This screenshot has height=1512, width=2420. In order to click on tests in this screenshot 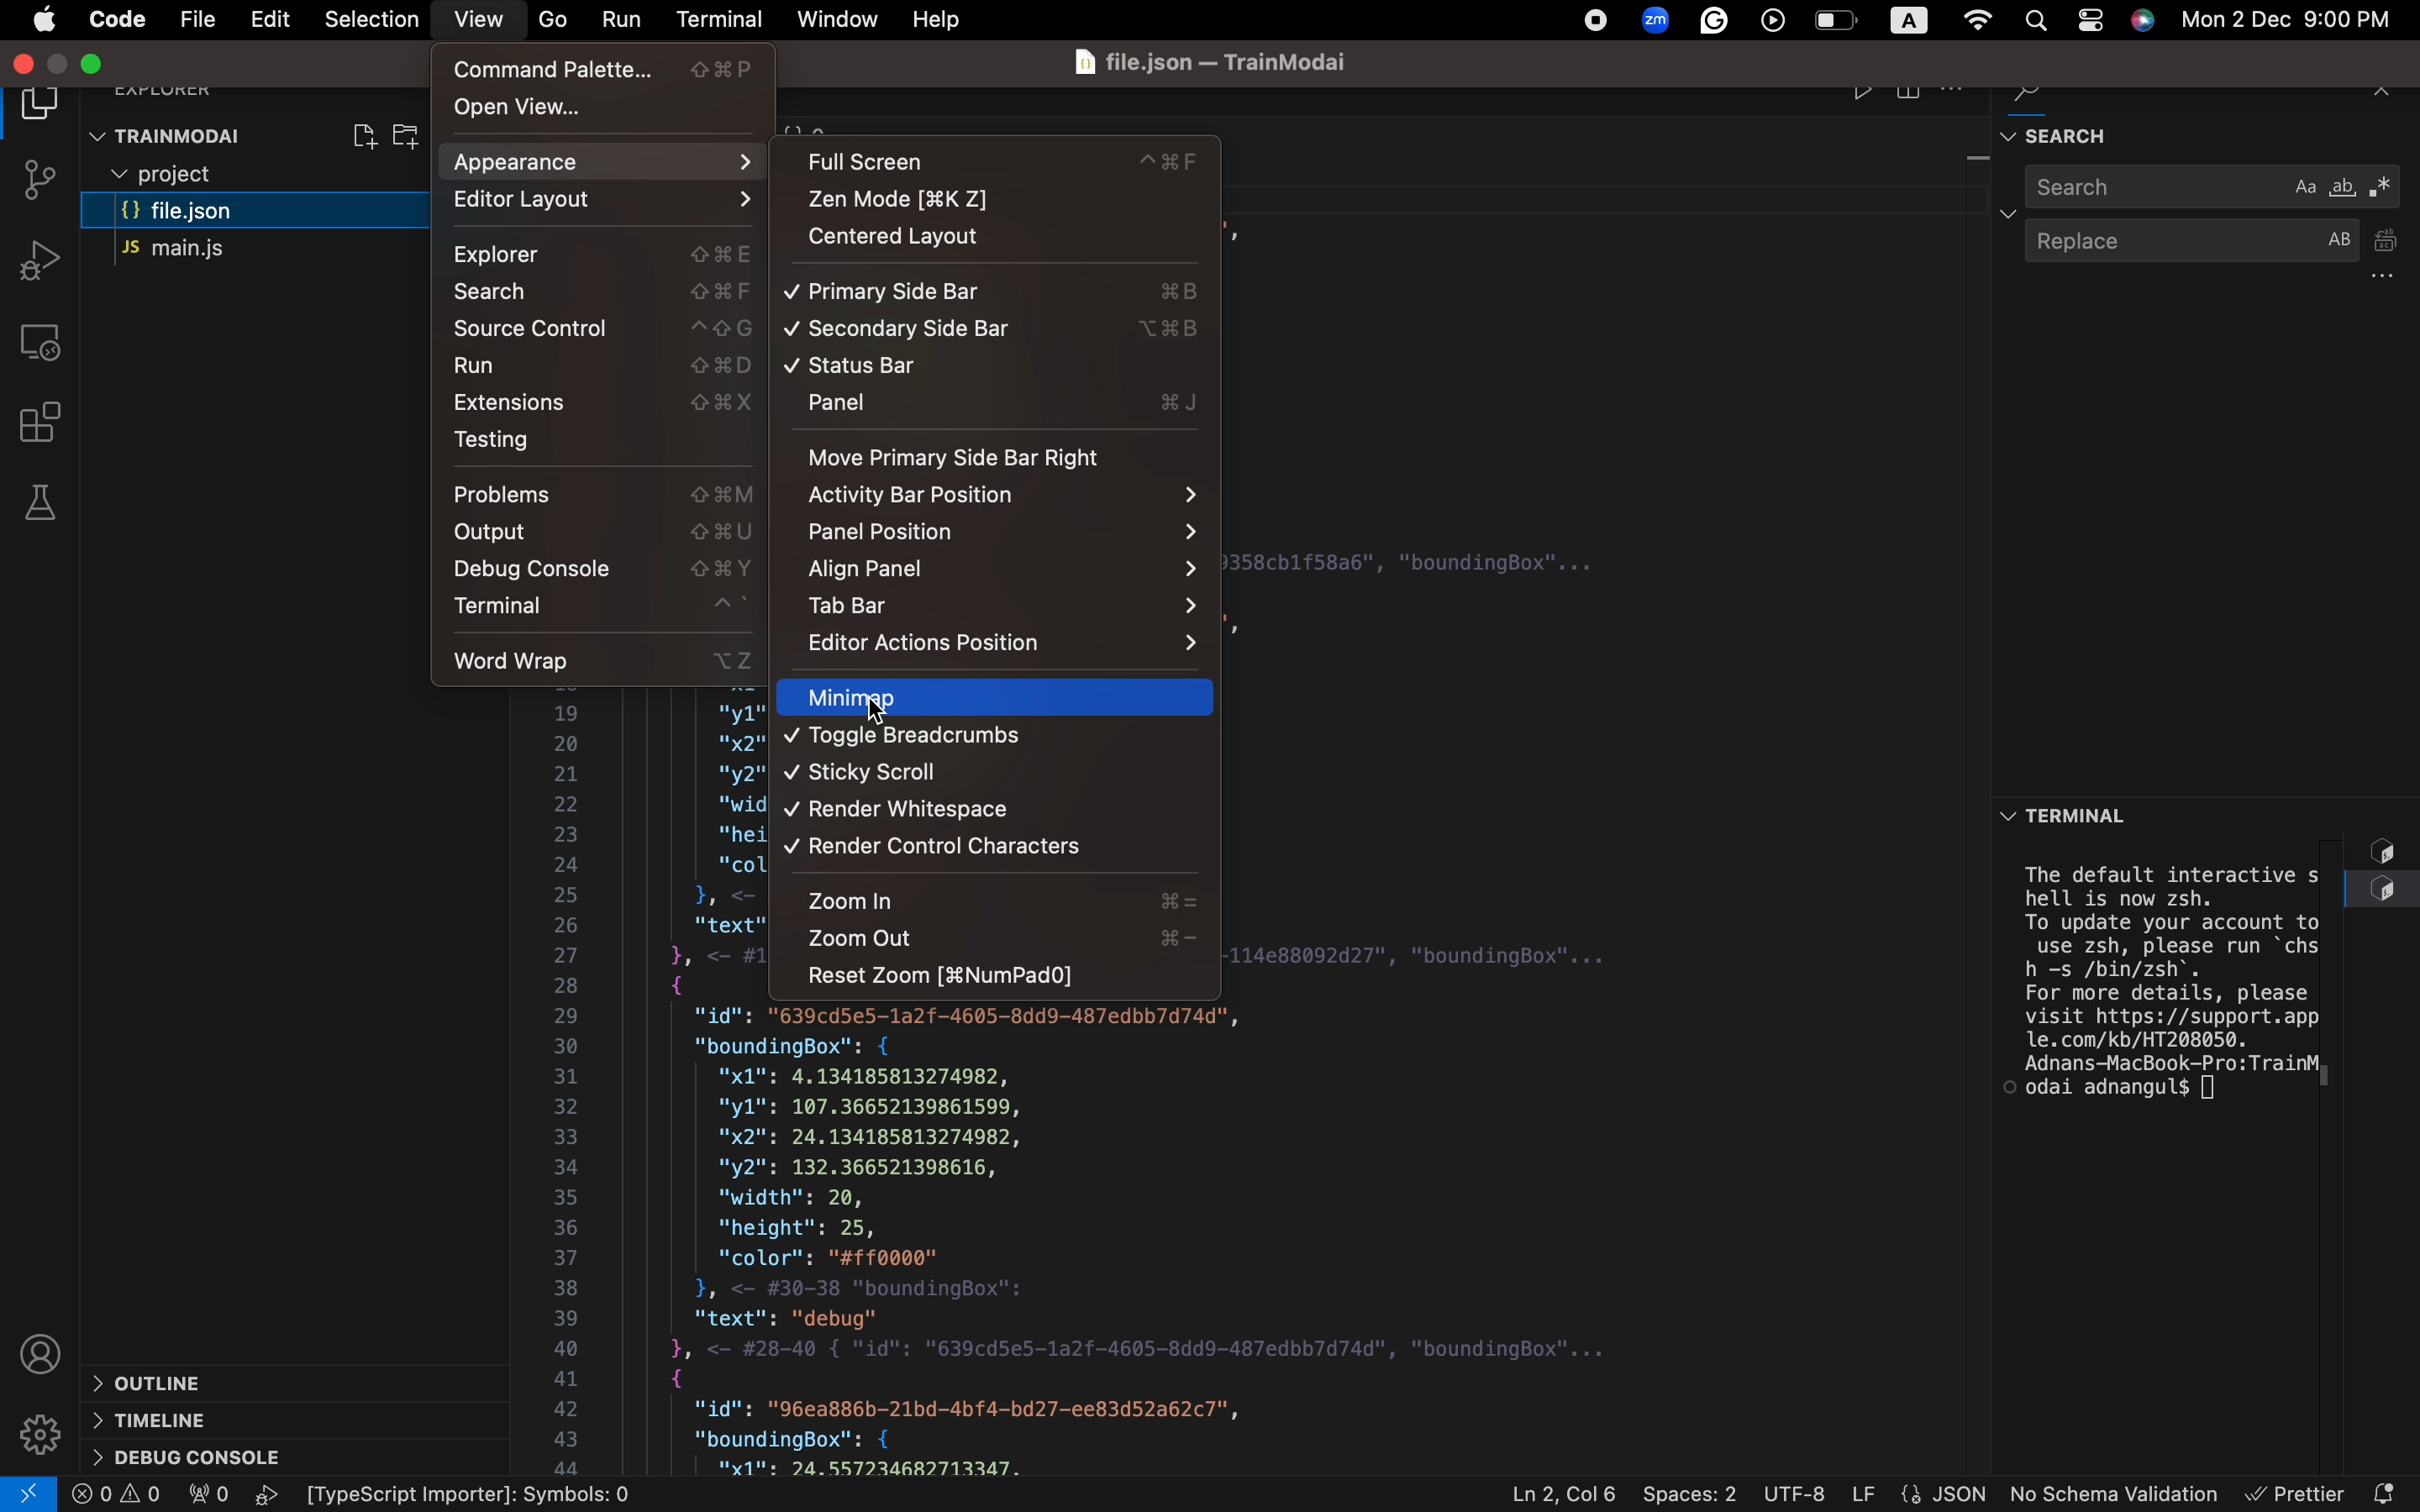, I will do `click(38, 502)`.